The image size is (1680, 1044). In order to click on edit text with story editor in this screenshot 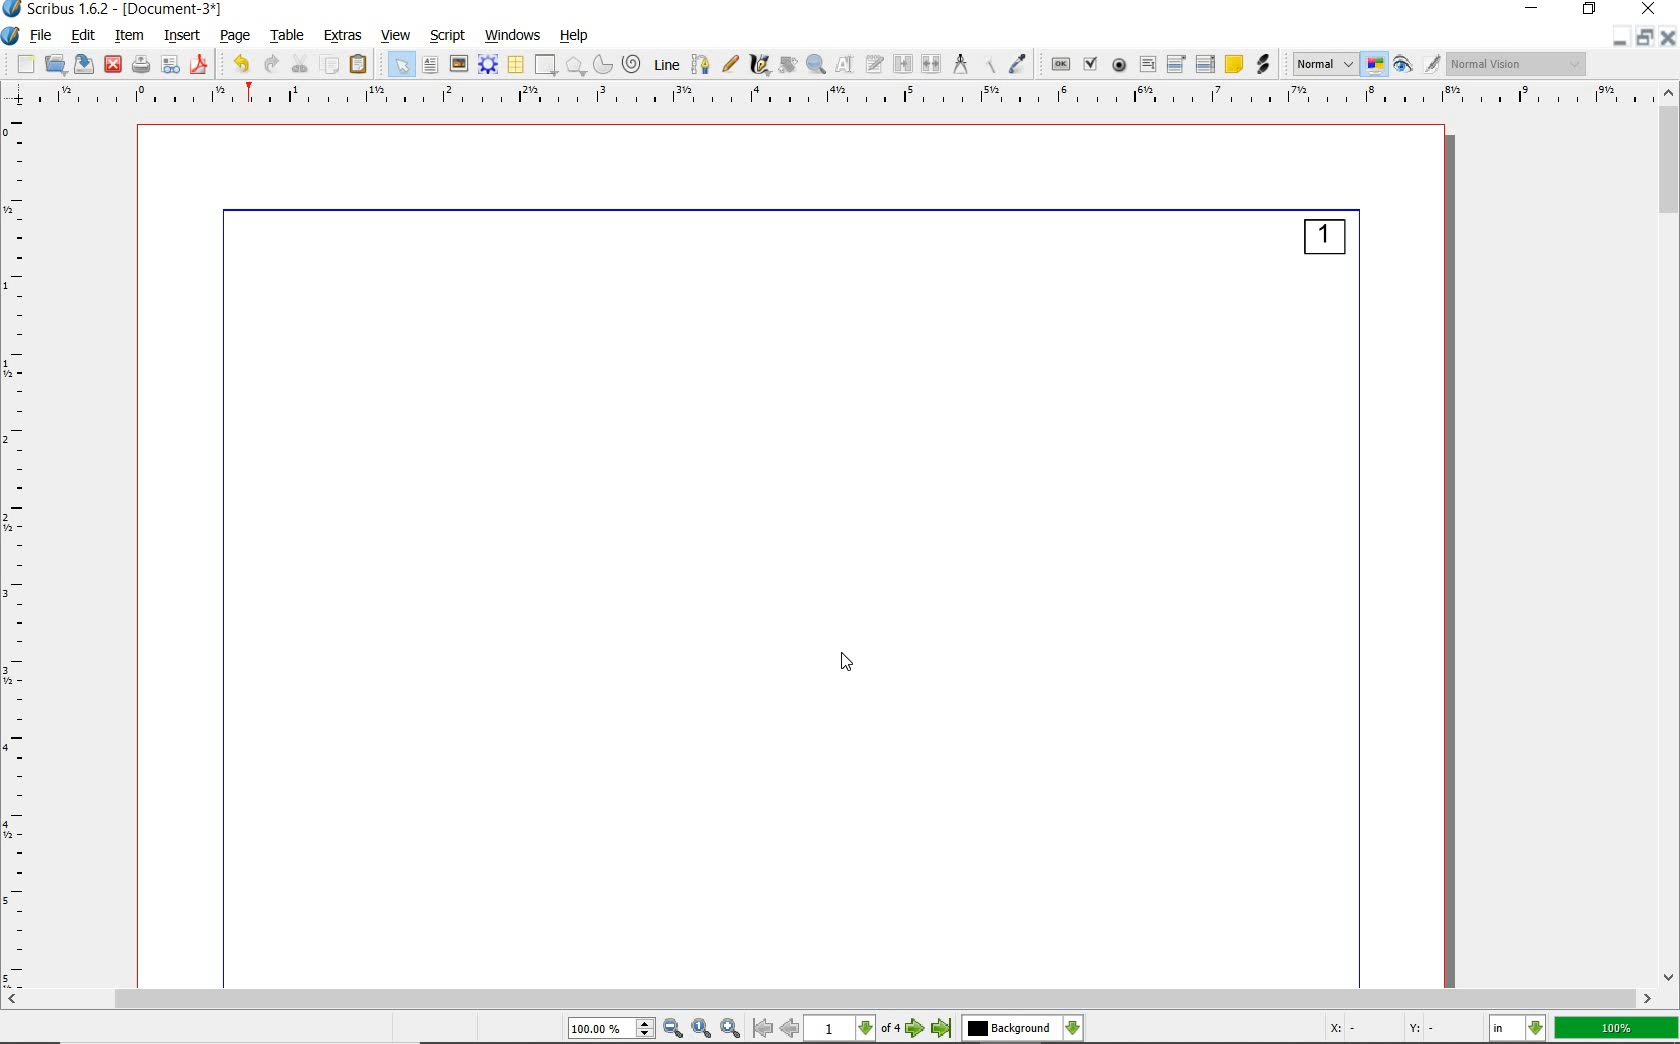, I will do `click(873, 64)`.